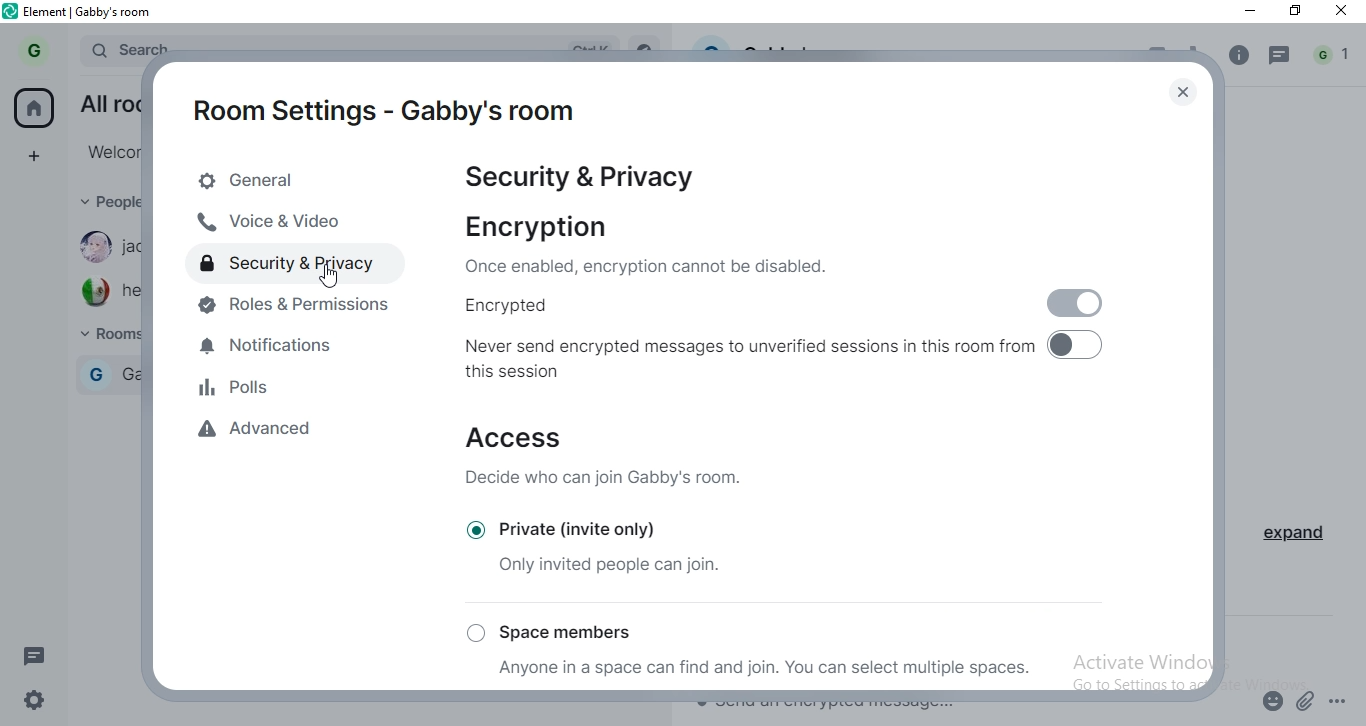 The width and height of the screenshot is (1366, 726). I want to click on G, so click(95, 374).